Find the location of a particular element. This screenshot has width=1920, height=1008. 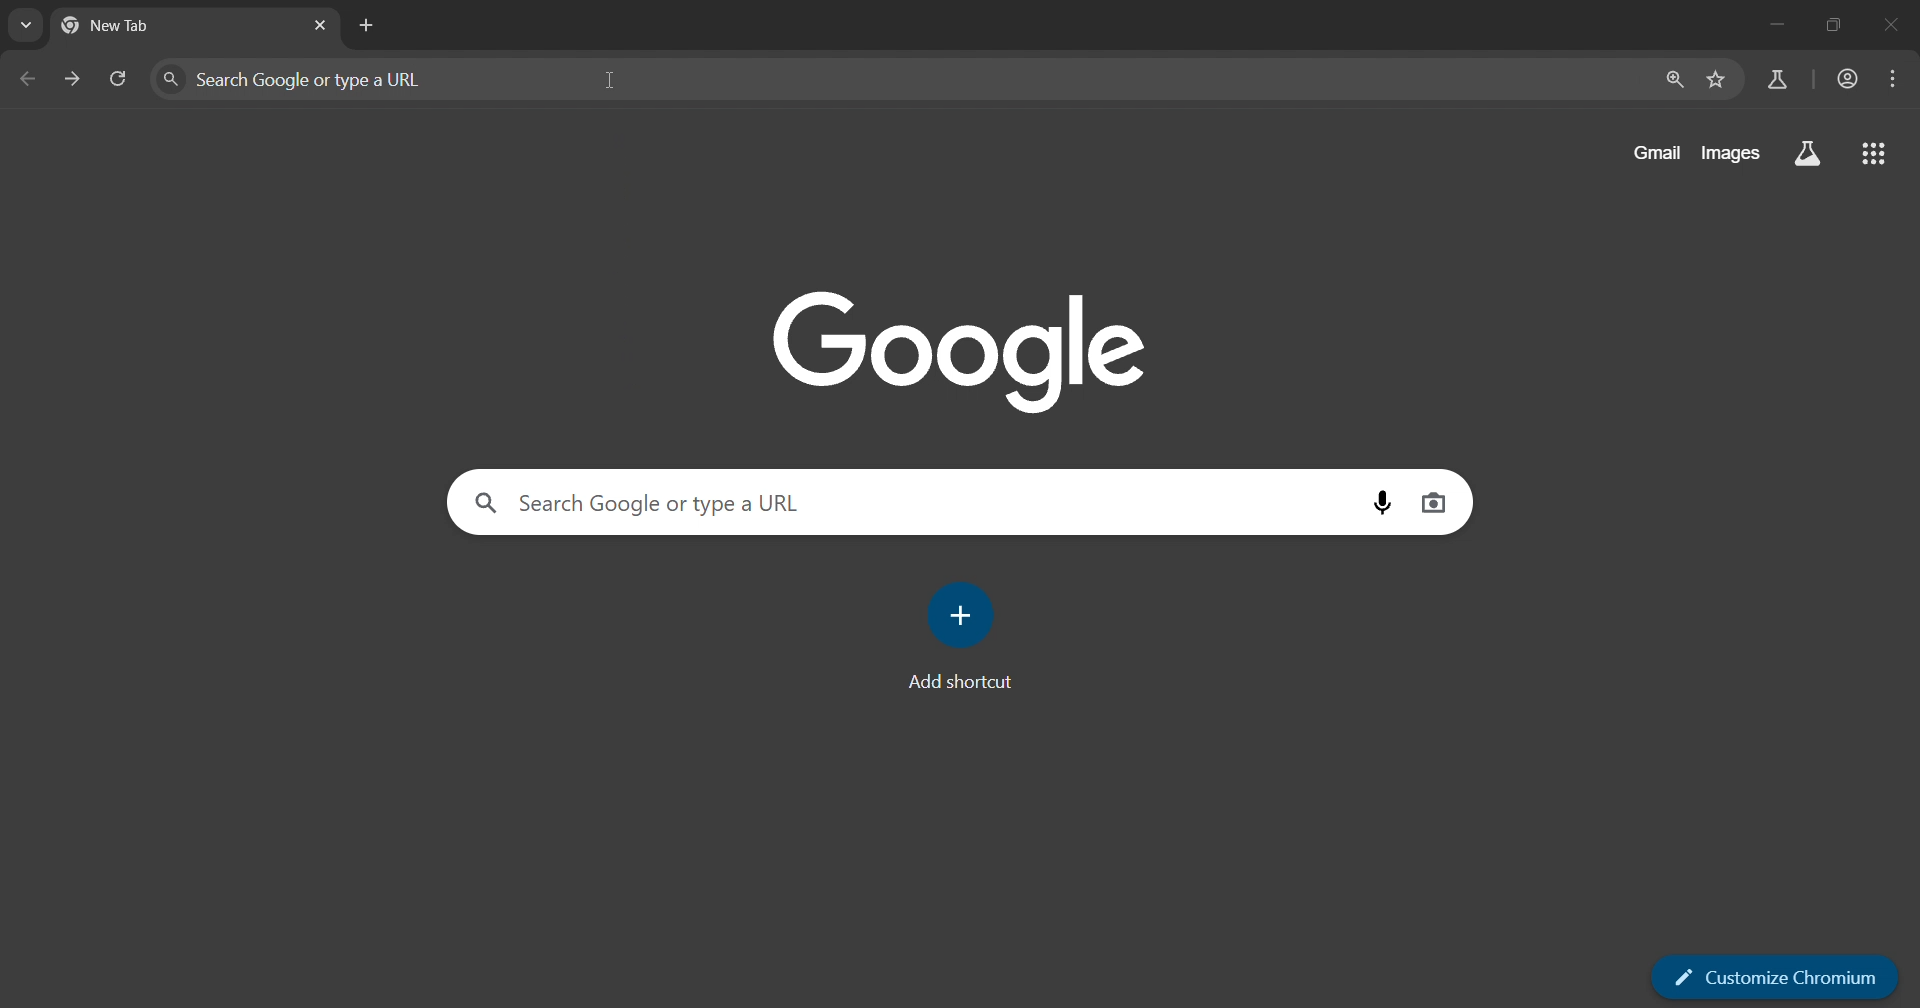

new tab is located at coordinates (151, 27).